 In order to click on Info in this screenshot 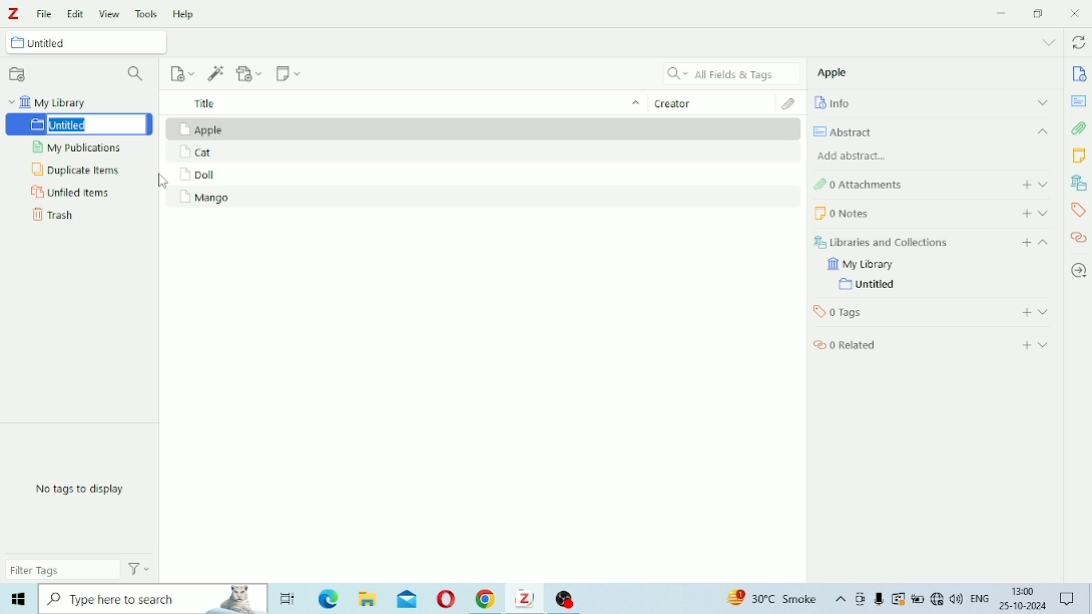, I will do `click(931, 103)`.